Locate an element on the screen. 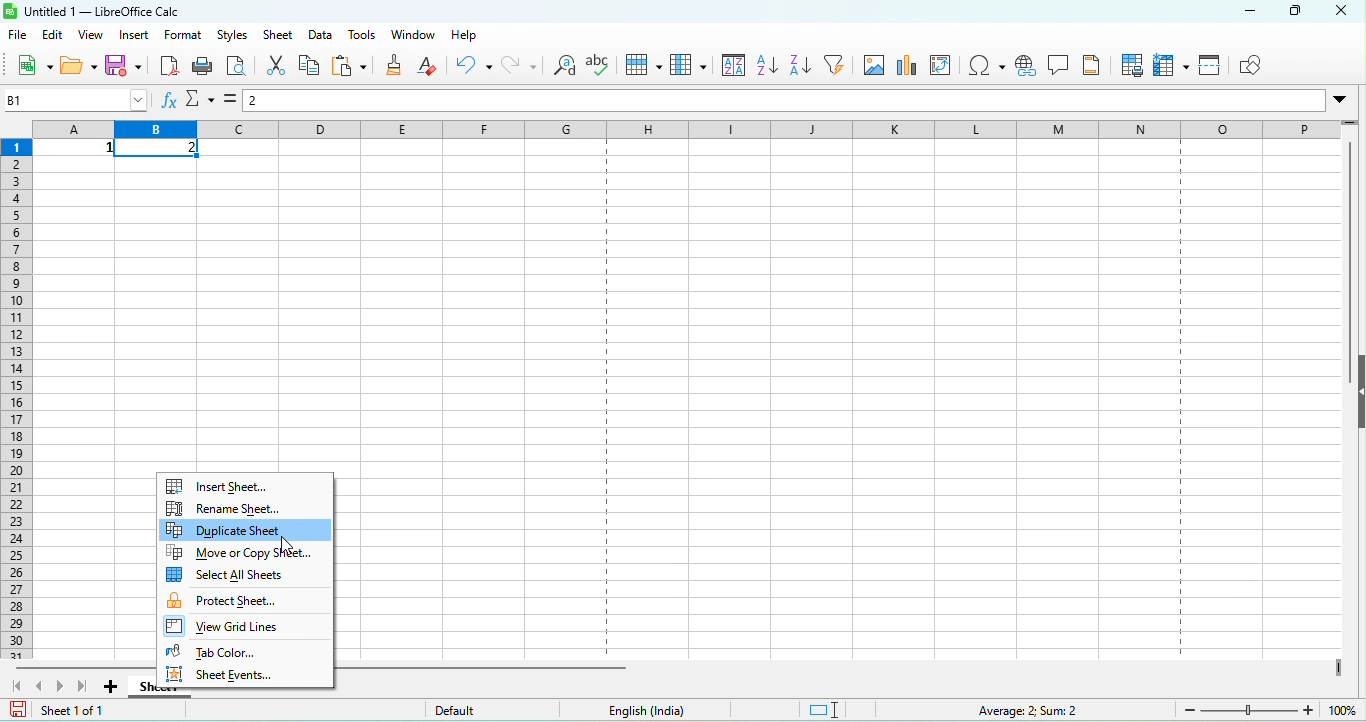  1 is located at coordinates (76, 148).